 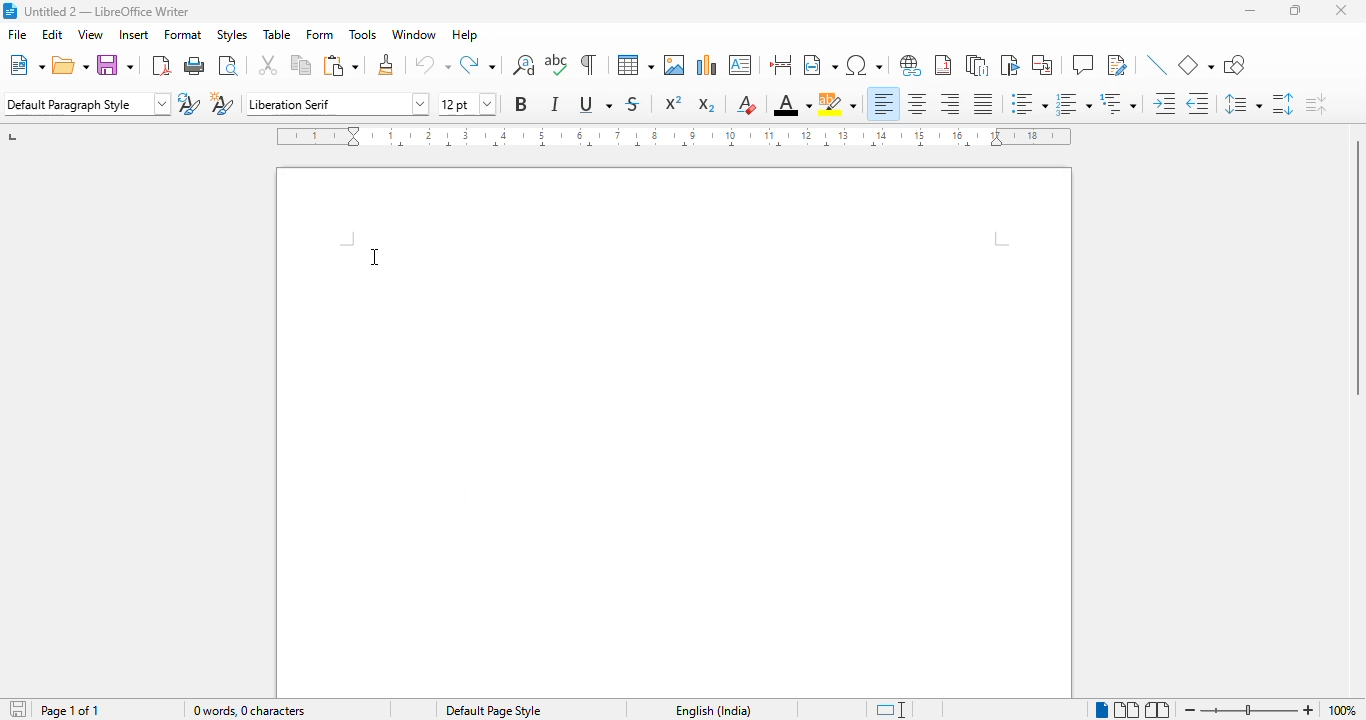 I want to click on tools, so click(x=364, y=34).